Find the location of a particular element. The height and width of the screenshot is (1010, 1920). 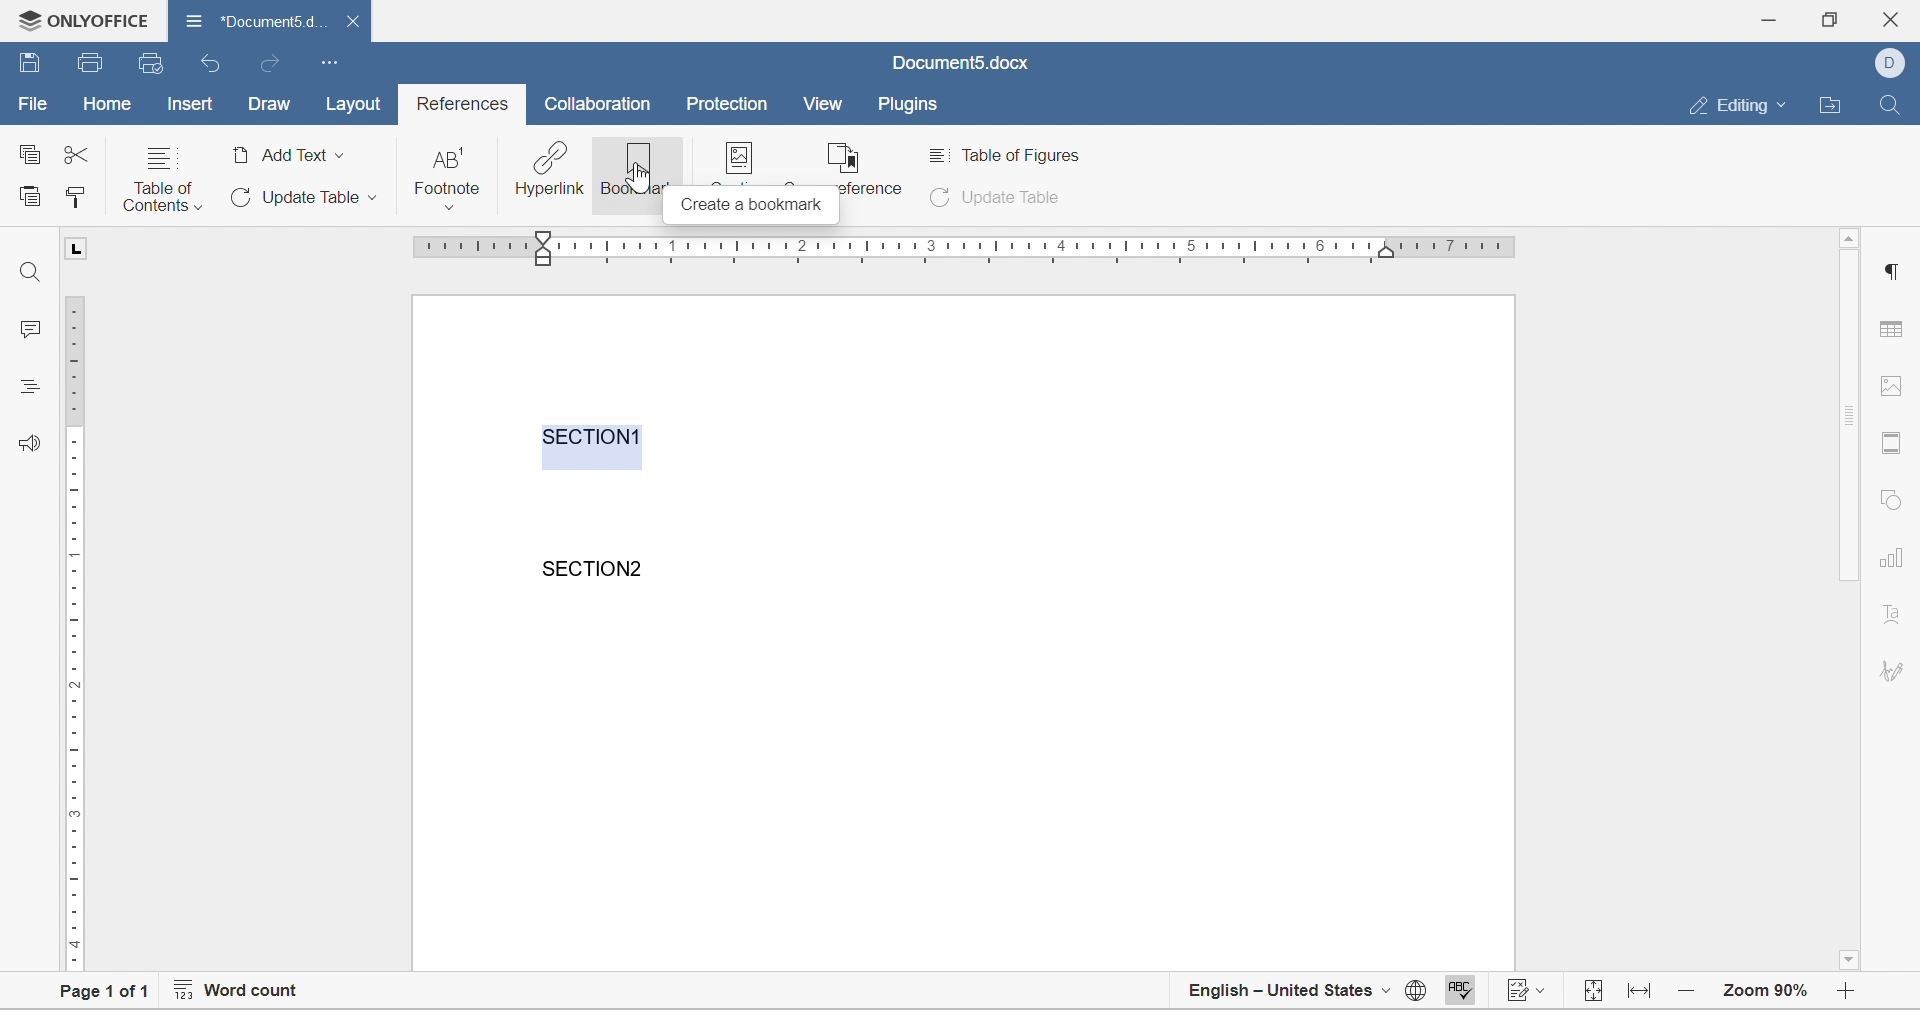

copy style is located at coordinates (75, 196).